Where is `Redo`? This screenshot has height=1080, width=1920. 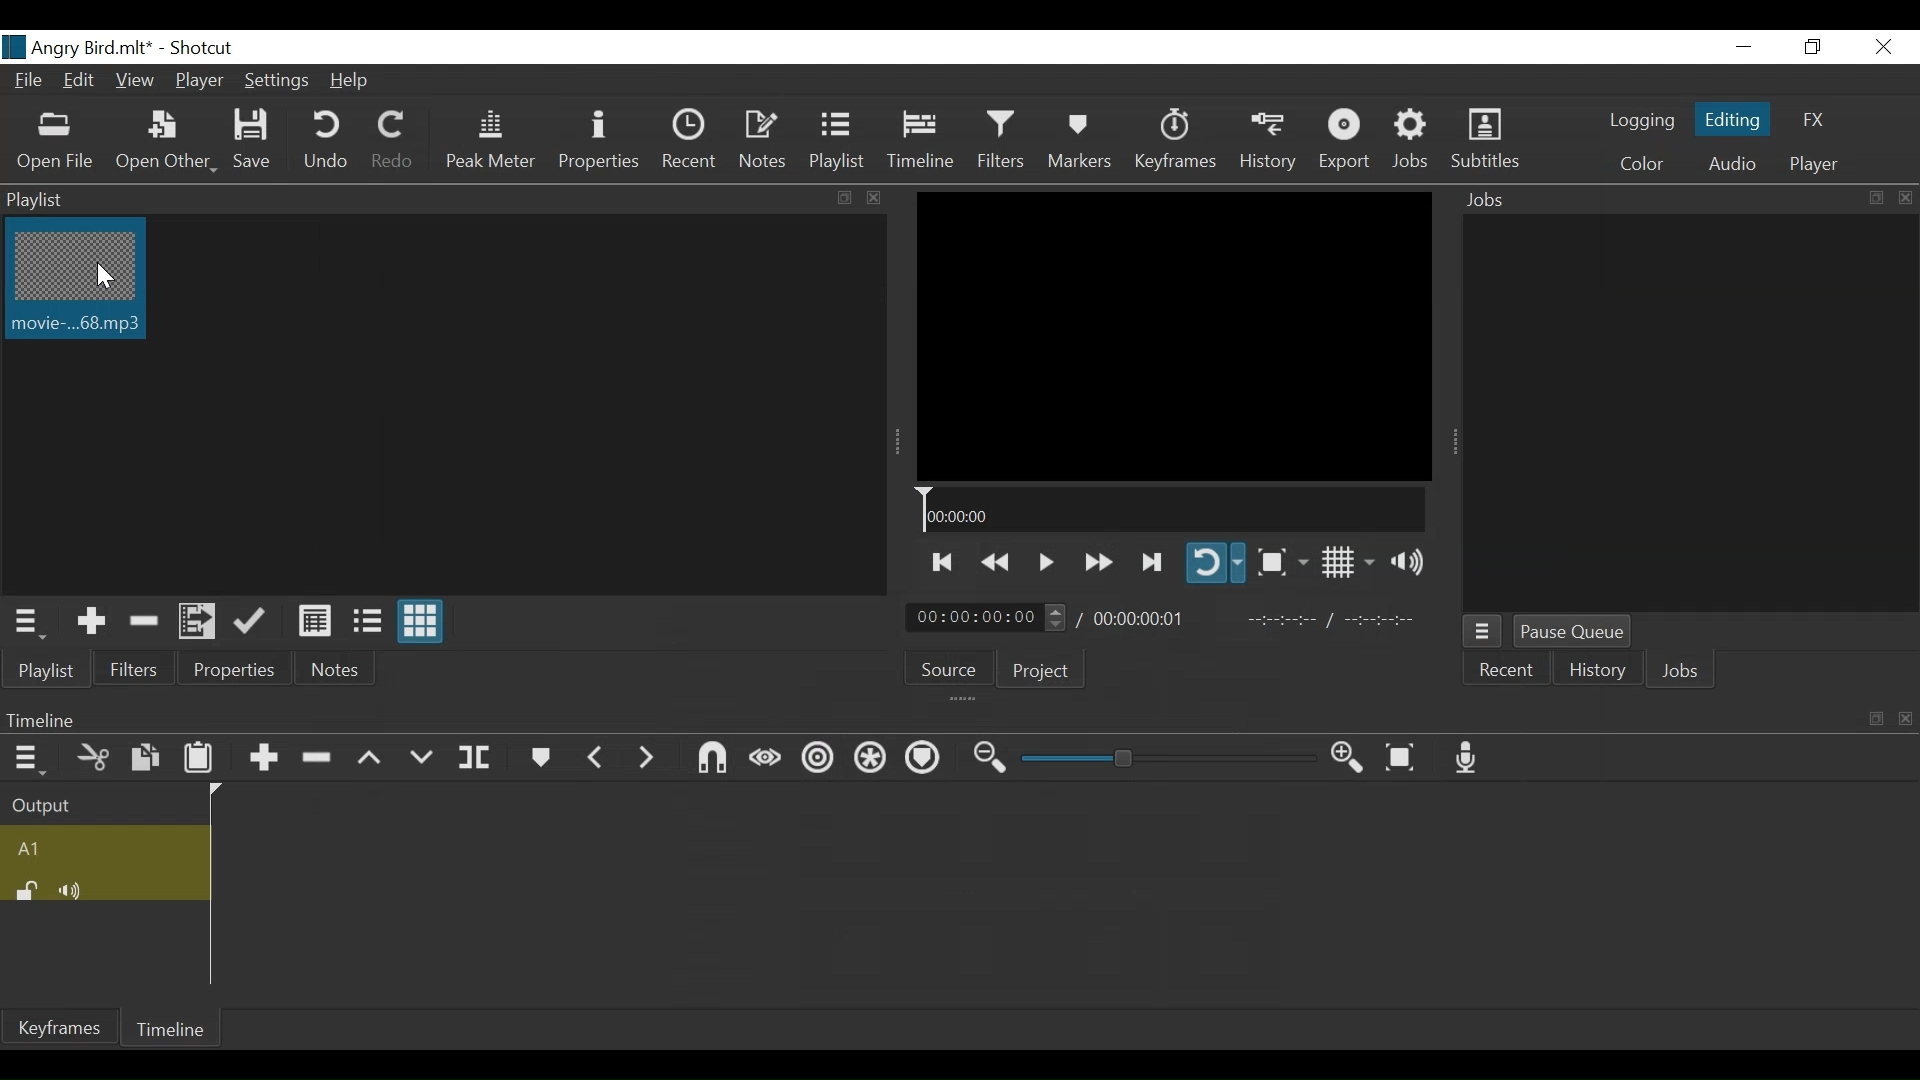
Redo is located at coordinates (387, 141).